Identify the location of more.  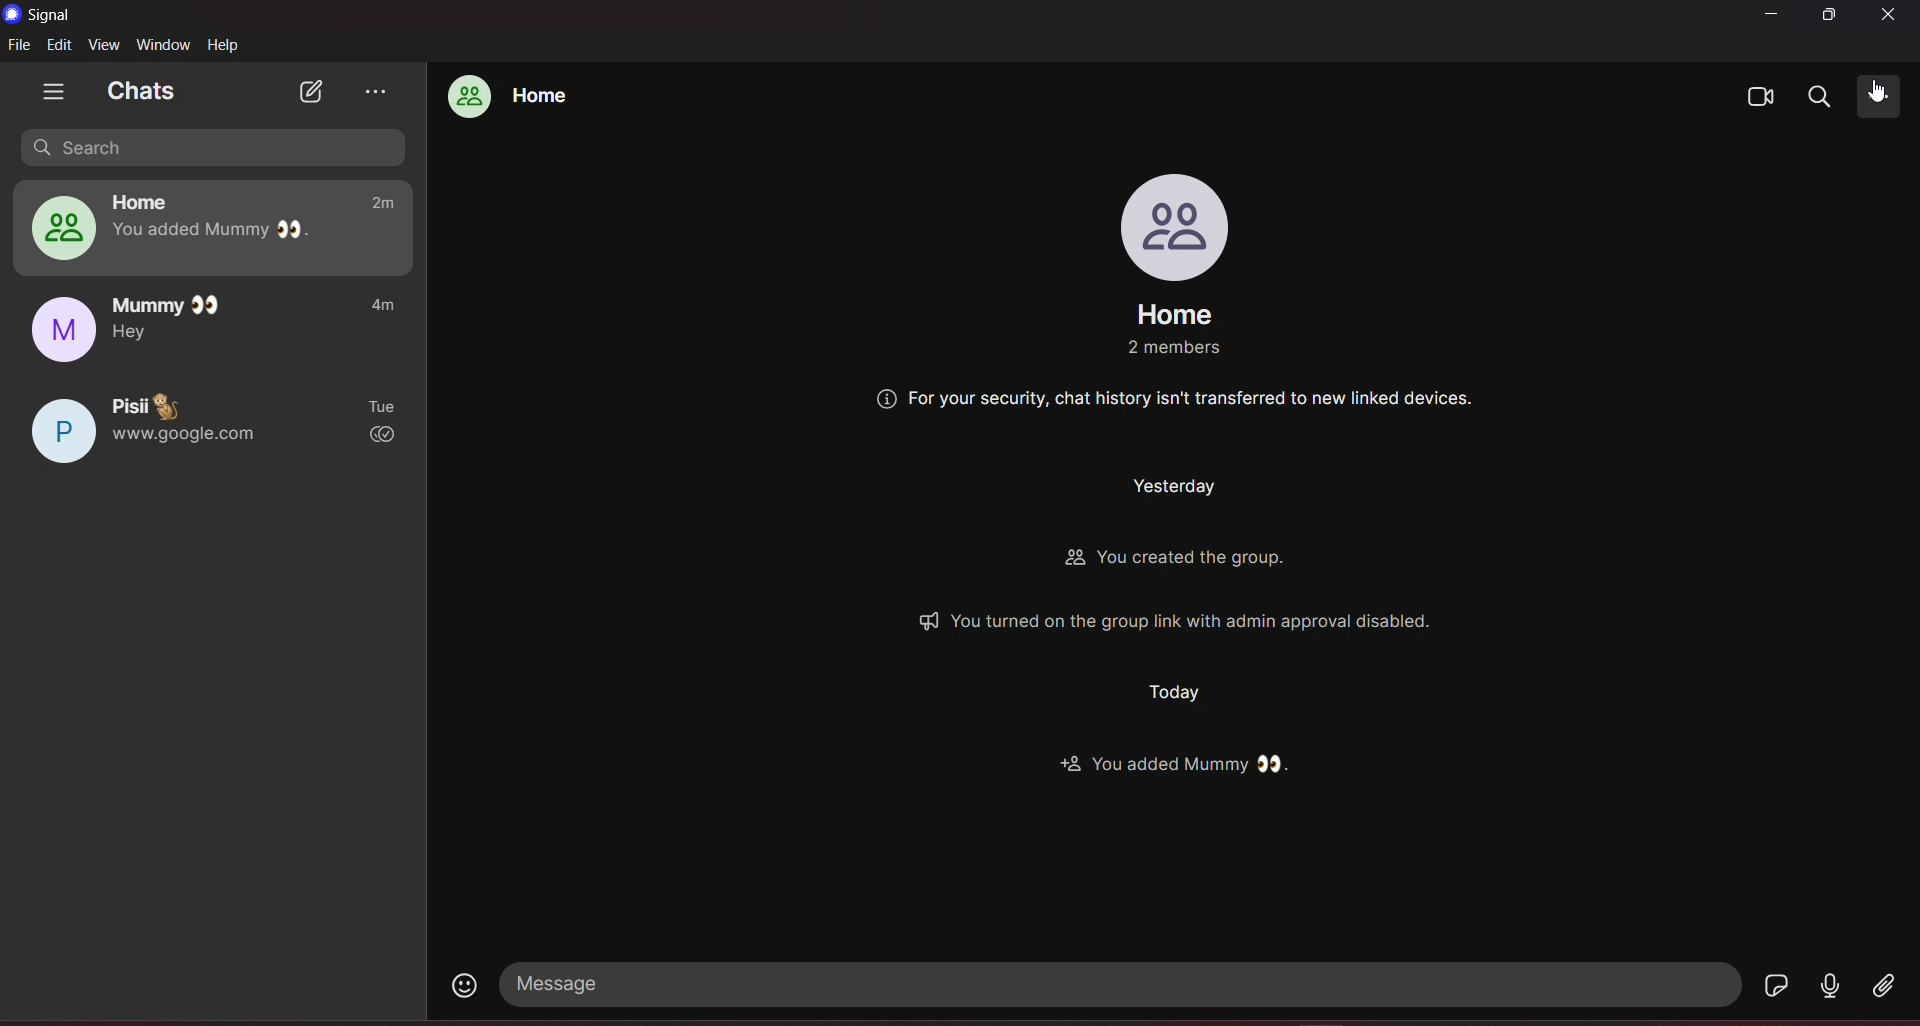
(1884, 95).